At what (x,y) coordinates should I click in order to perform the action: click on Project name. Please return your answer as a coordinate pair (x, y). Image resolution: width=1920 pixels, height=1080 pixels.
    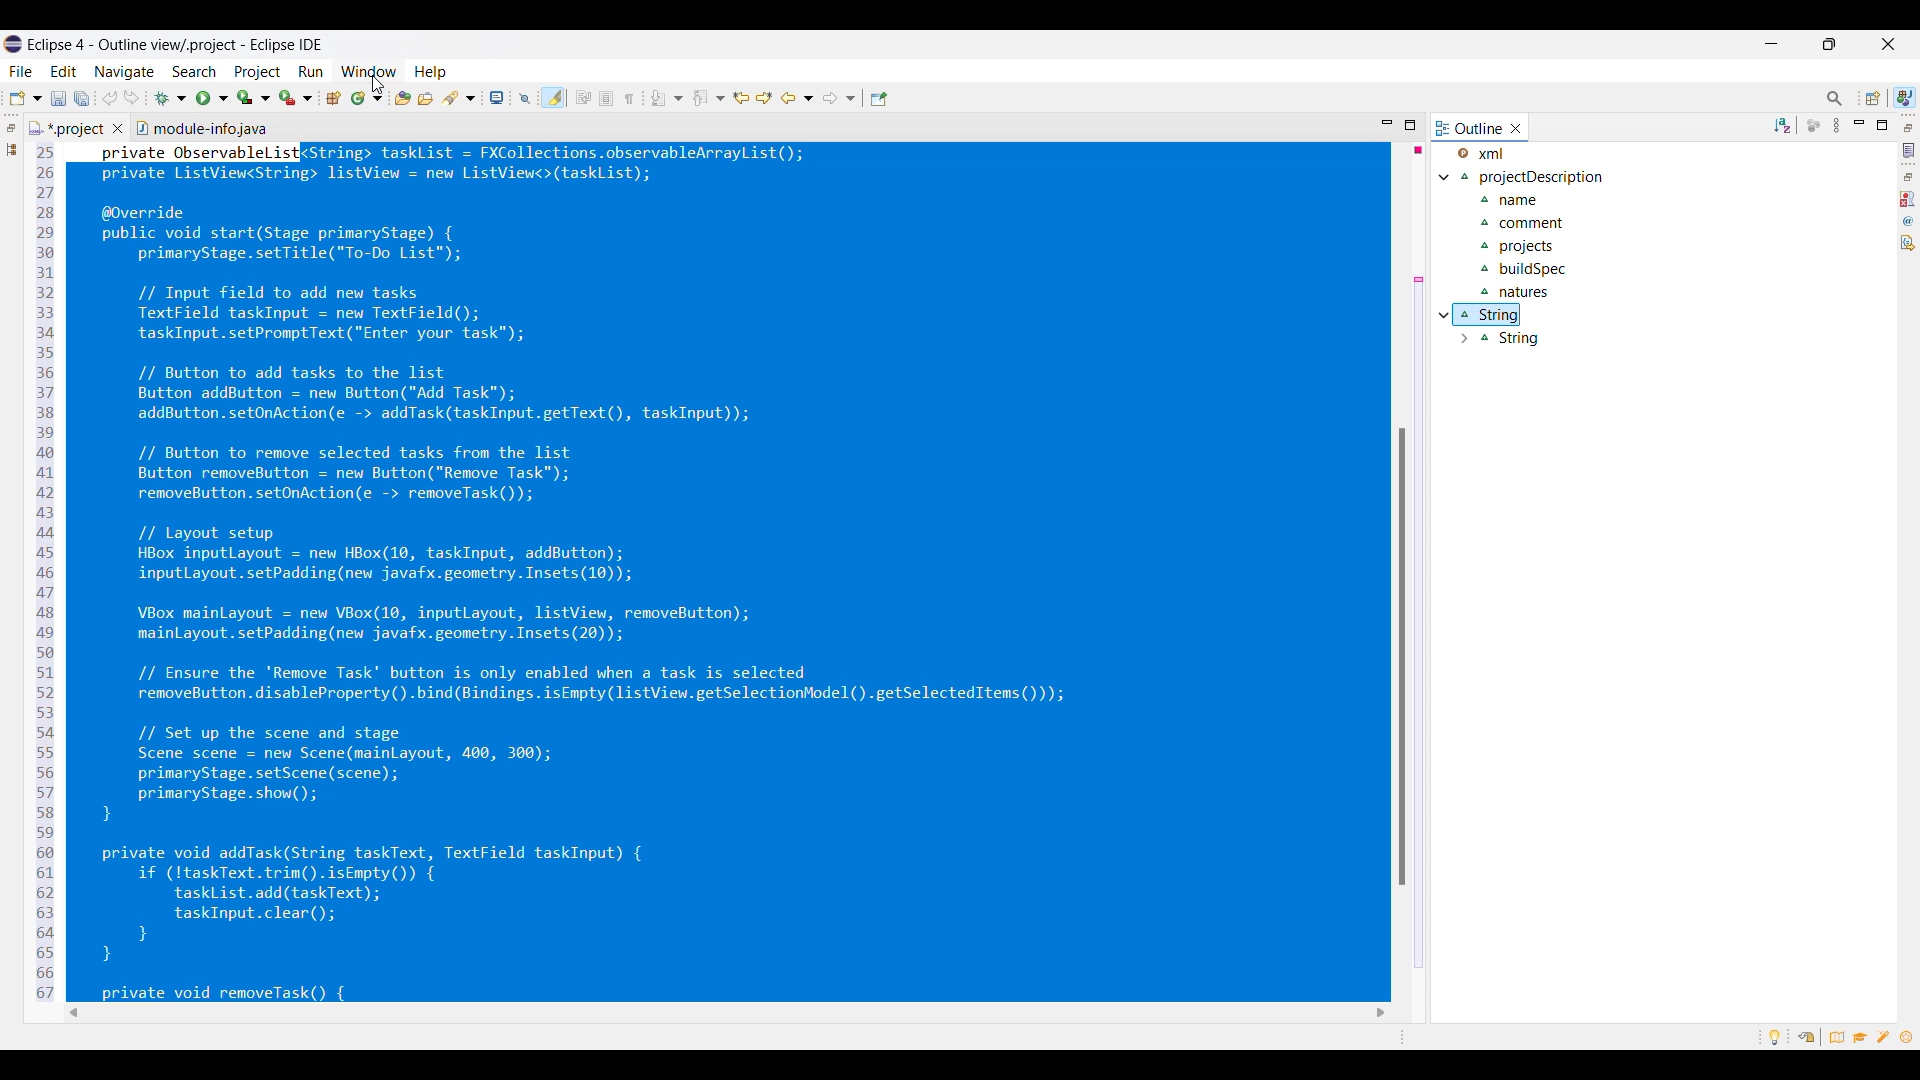
    Looking at the image, I should click on (1492, 153).